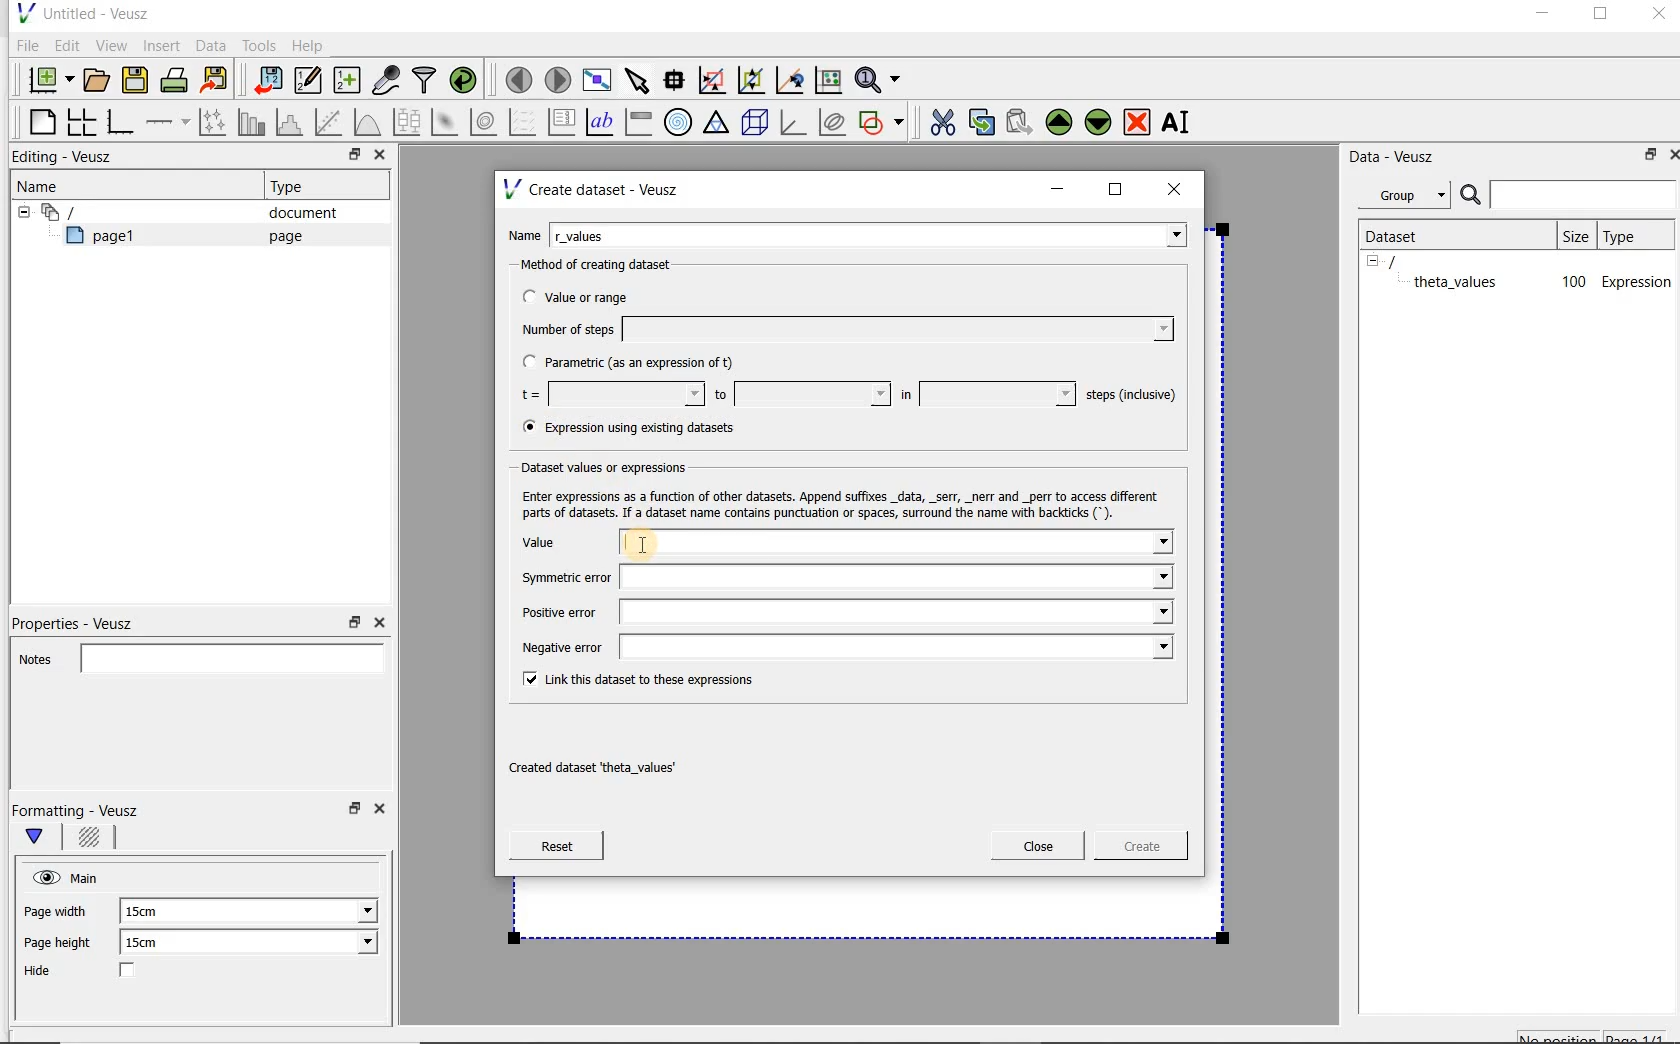 This screenshot has width=1680, height=1044. What do you see at coordinates (406, 123) in the screenshot?
I see `plot box plots` at bounding box center [406, 123].